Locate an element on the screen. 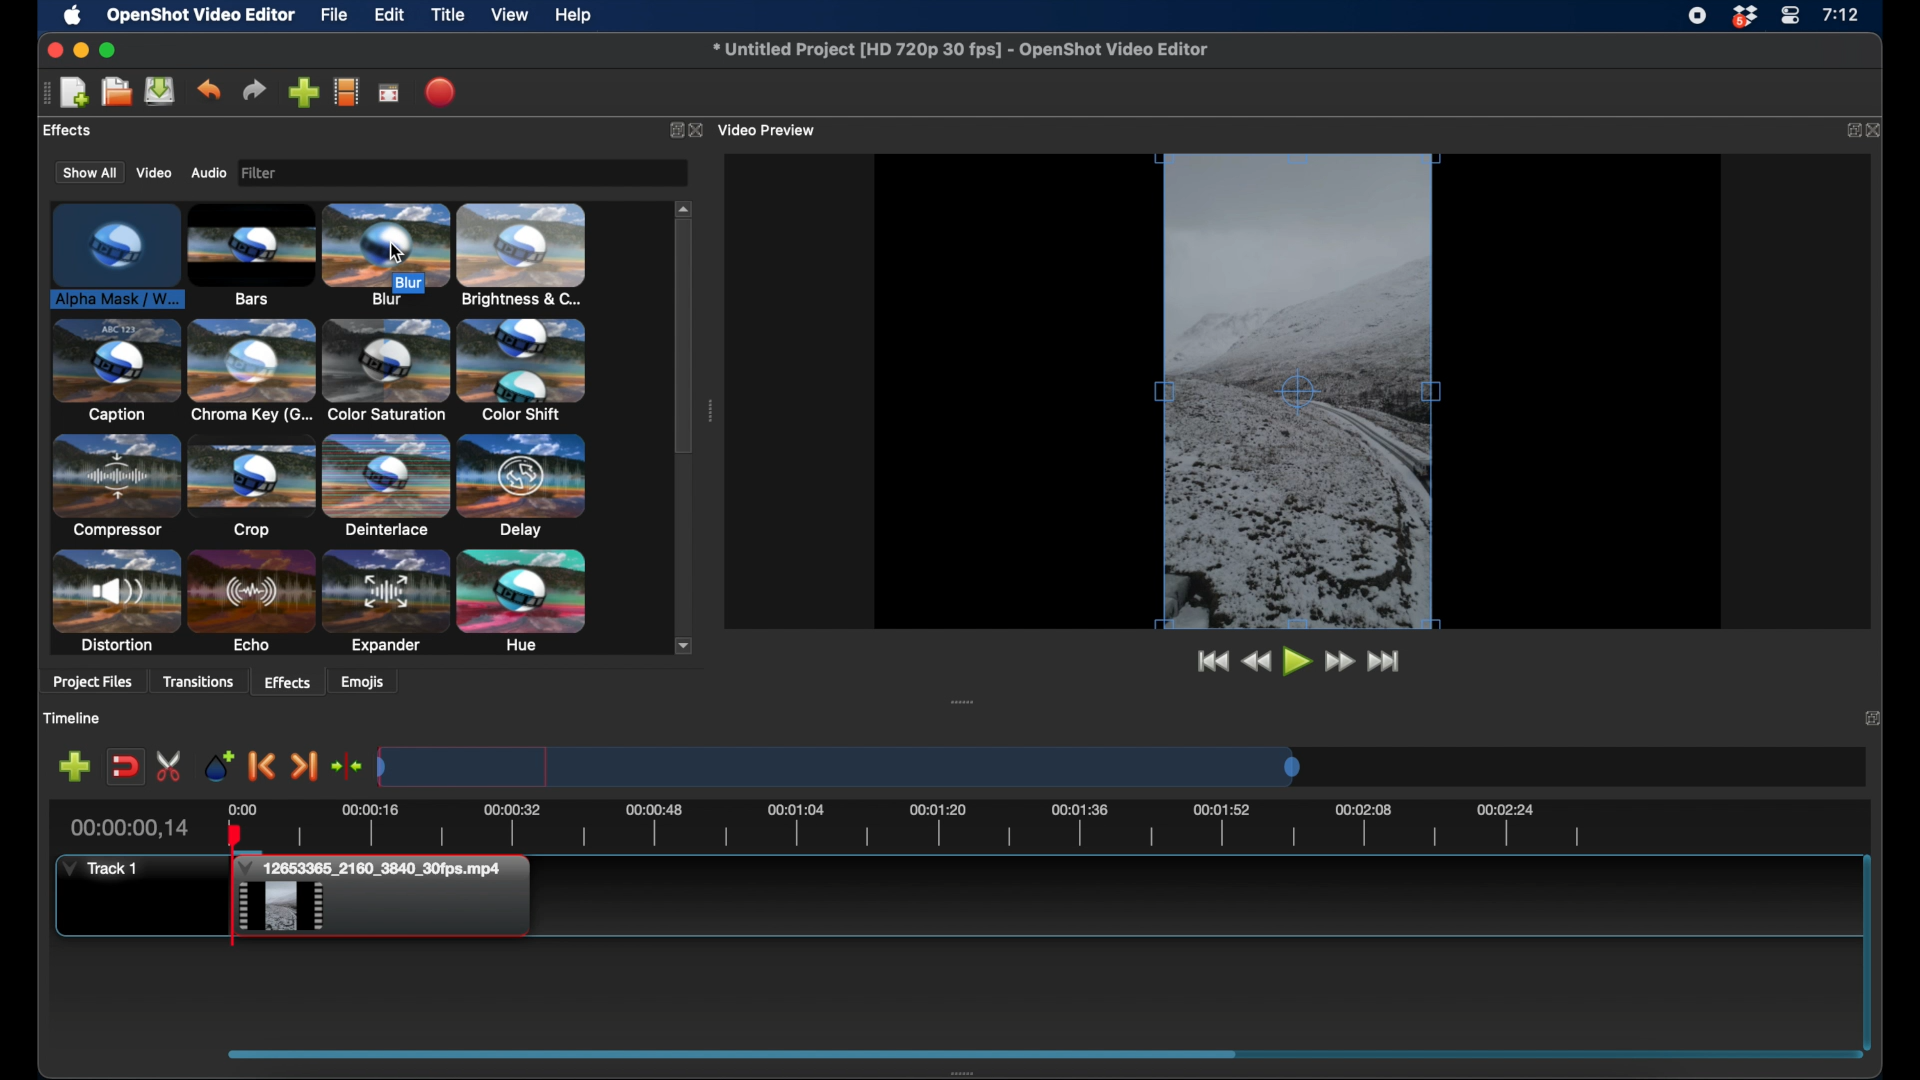 The height and width of the screenshot is (1080, 1920). brightness & contrast is located at coordinates (522, 255).